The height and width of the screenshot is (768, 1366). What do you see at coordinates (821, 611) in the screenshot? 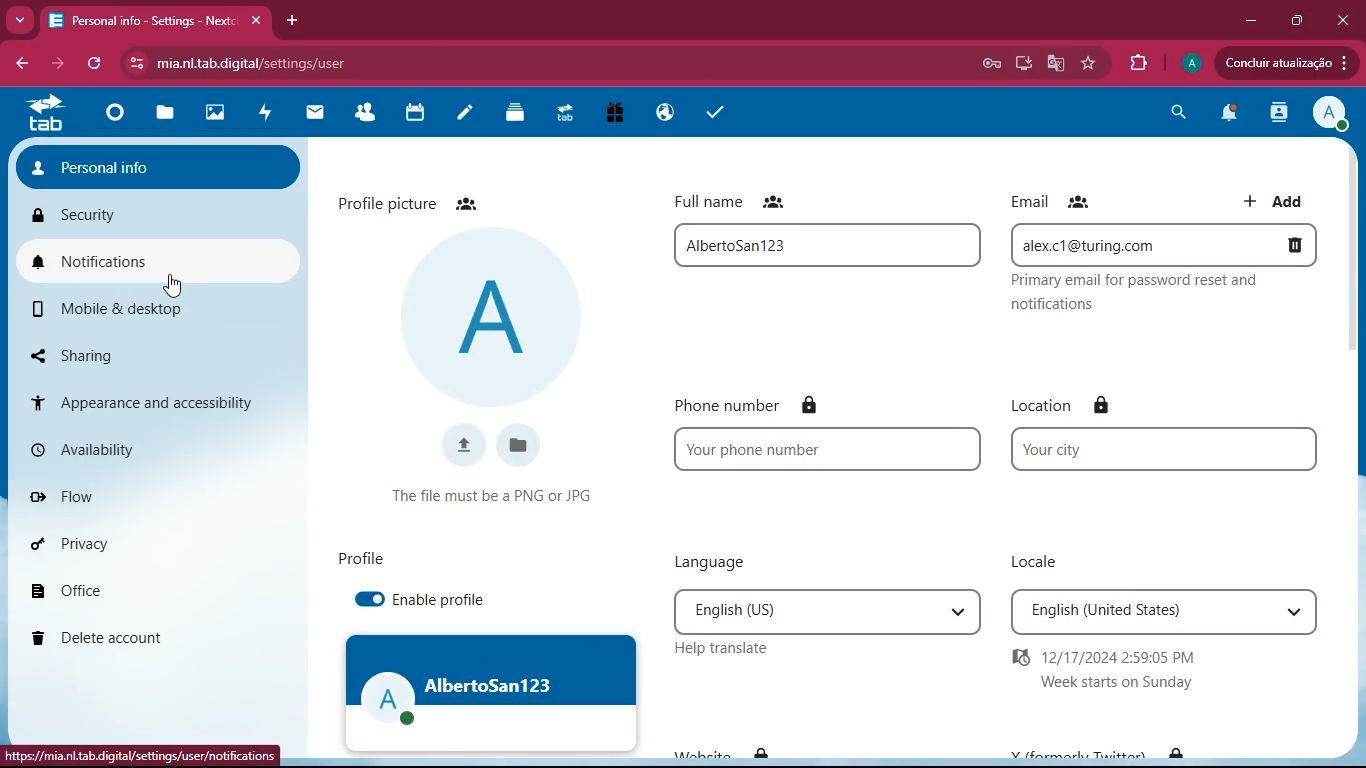
I see `English (US)` at bounding box center [821, 611].